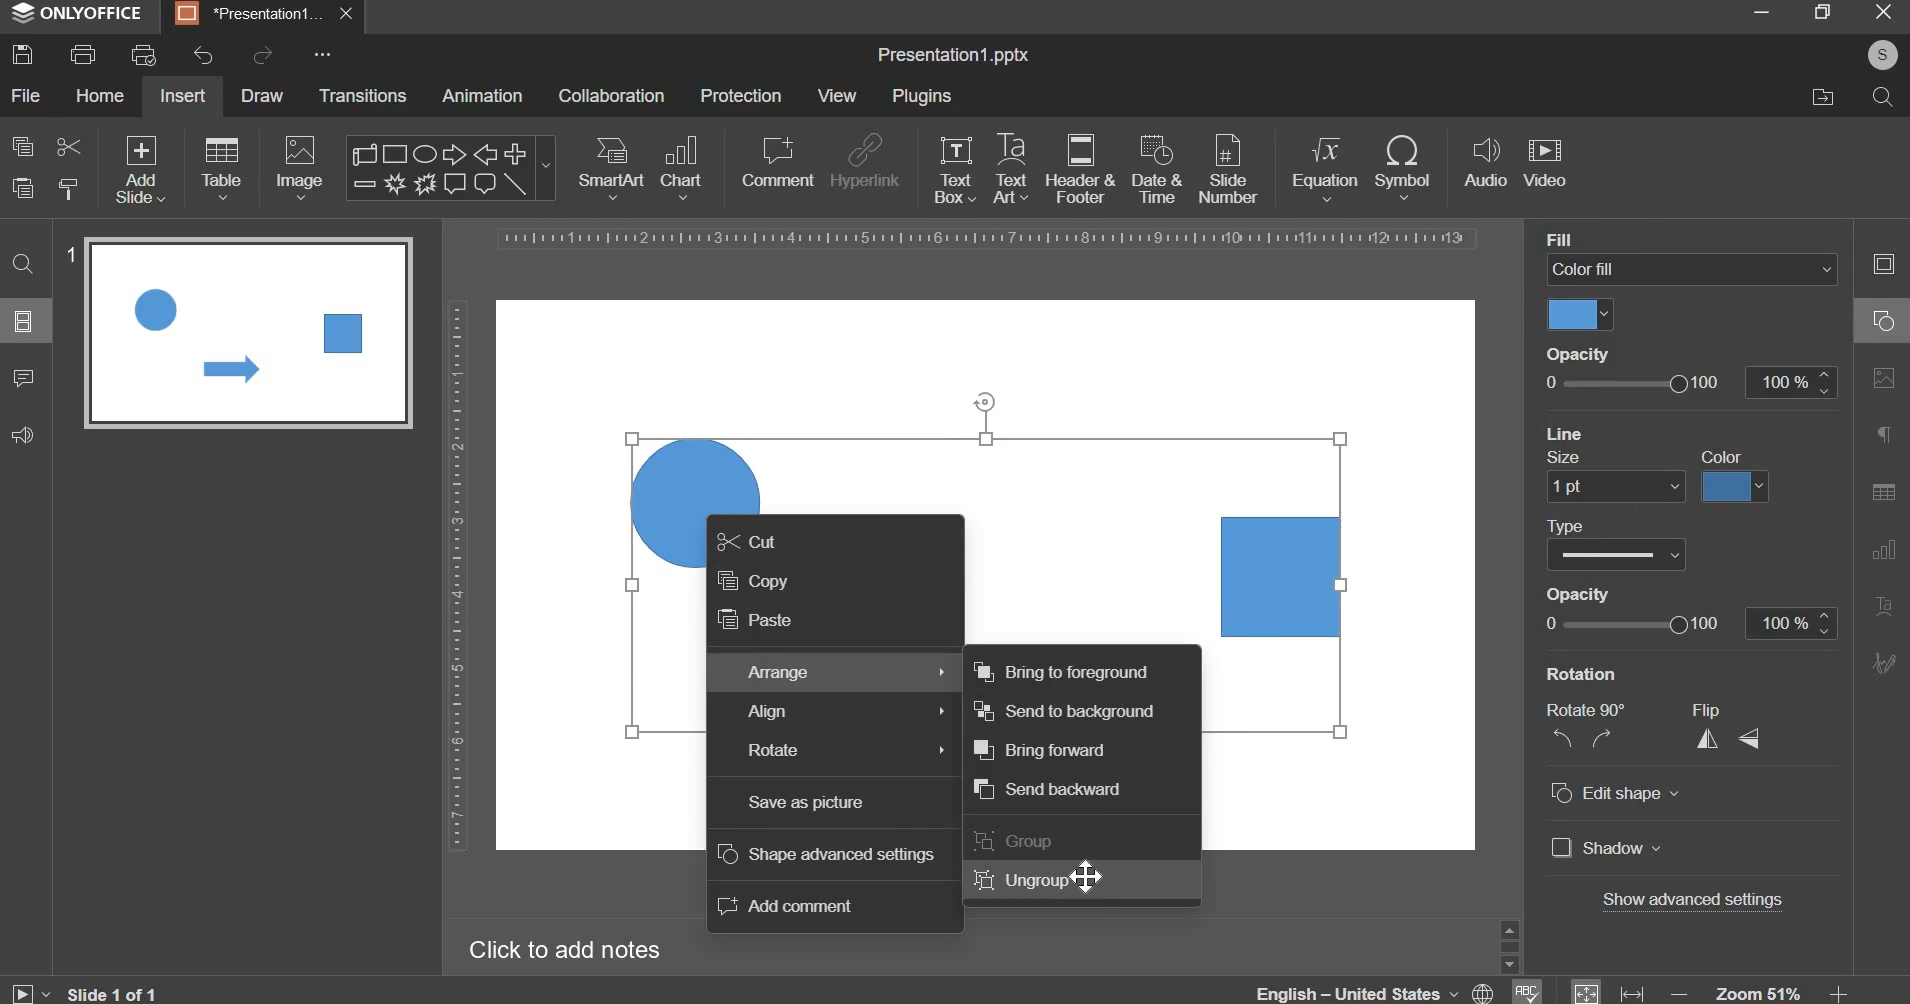  What do you see at coordinates (921, 96) in the screenshot?
I see `plugins` at bounding box center [921, 96].